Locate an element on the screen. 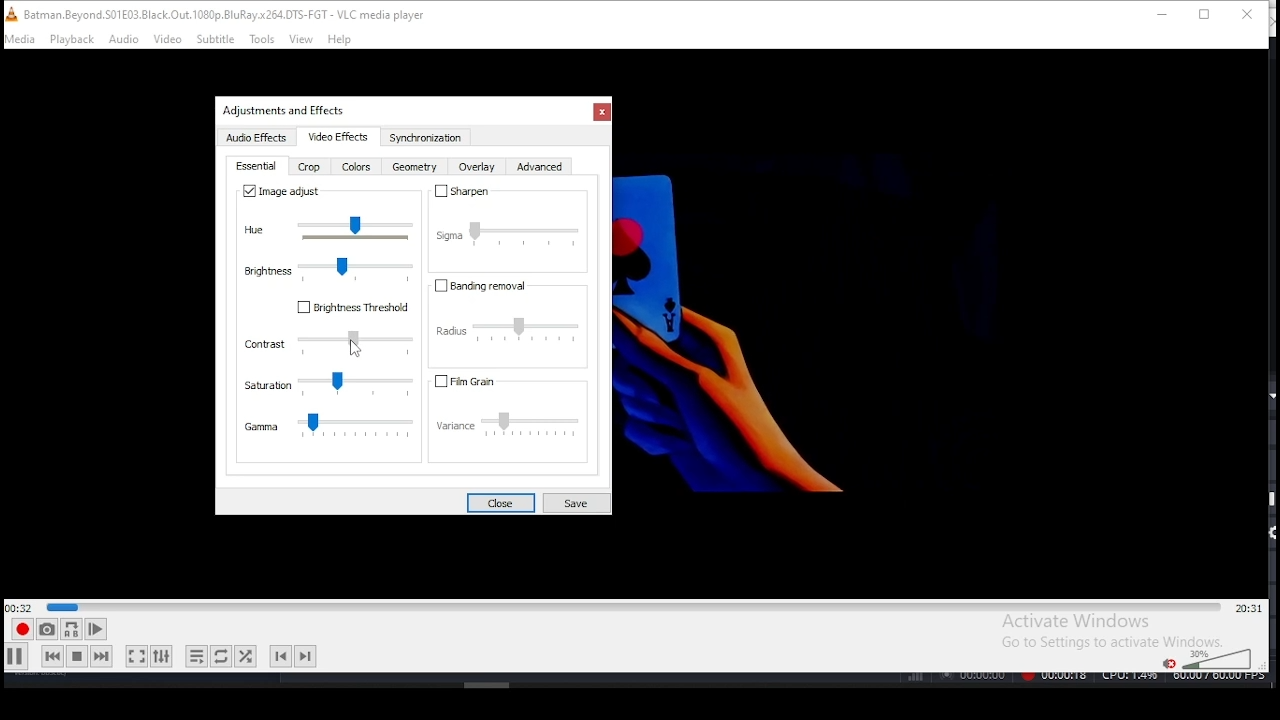  overlay is located at coordinates (476, 169).